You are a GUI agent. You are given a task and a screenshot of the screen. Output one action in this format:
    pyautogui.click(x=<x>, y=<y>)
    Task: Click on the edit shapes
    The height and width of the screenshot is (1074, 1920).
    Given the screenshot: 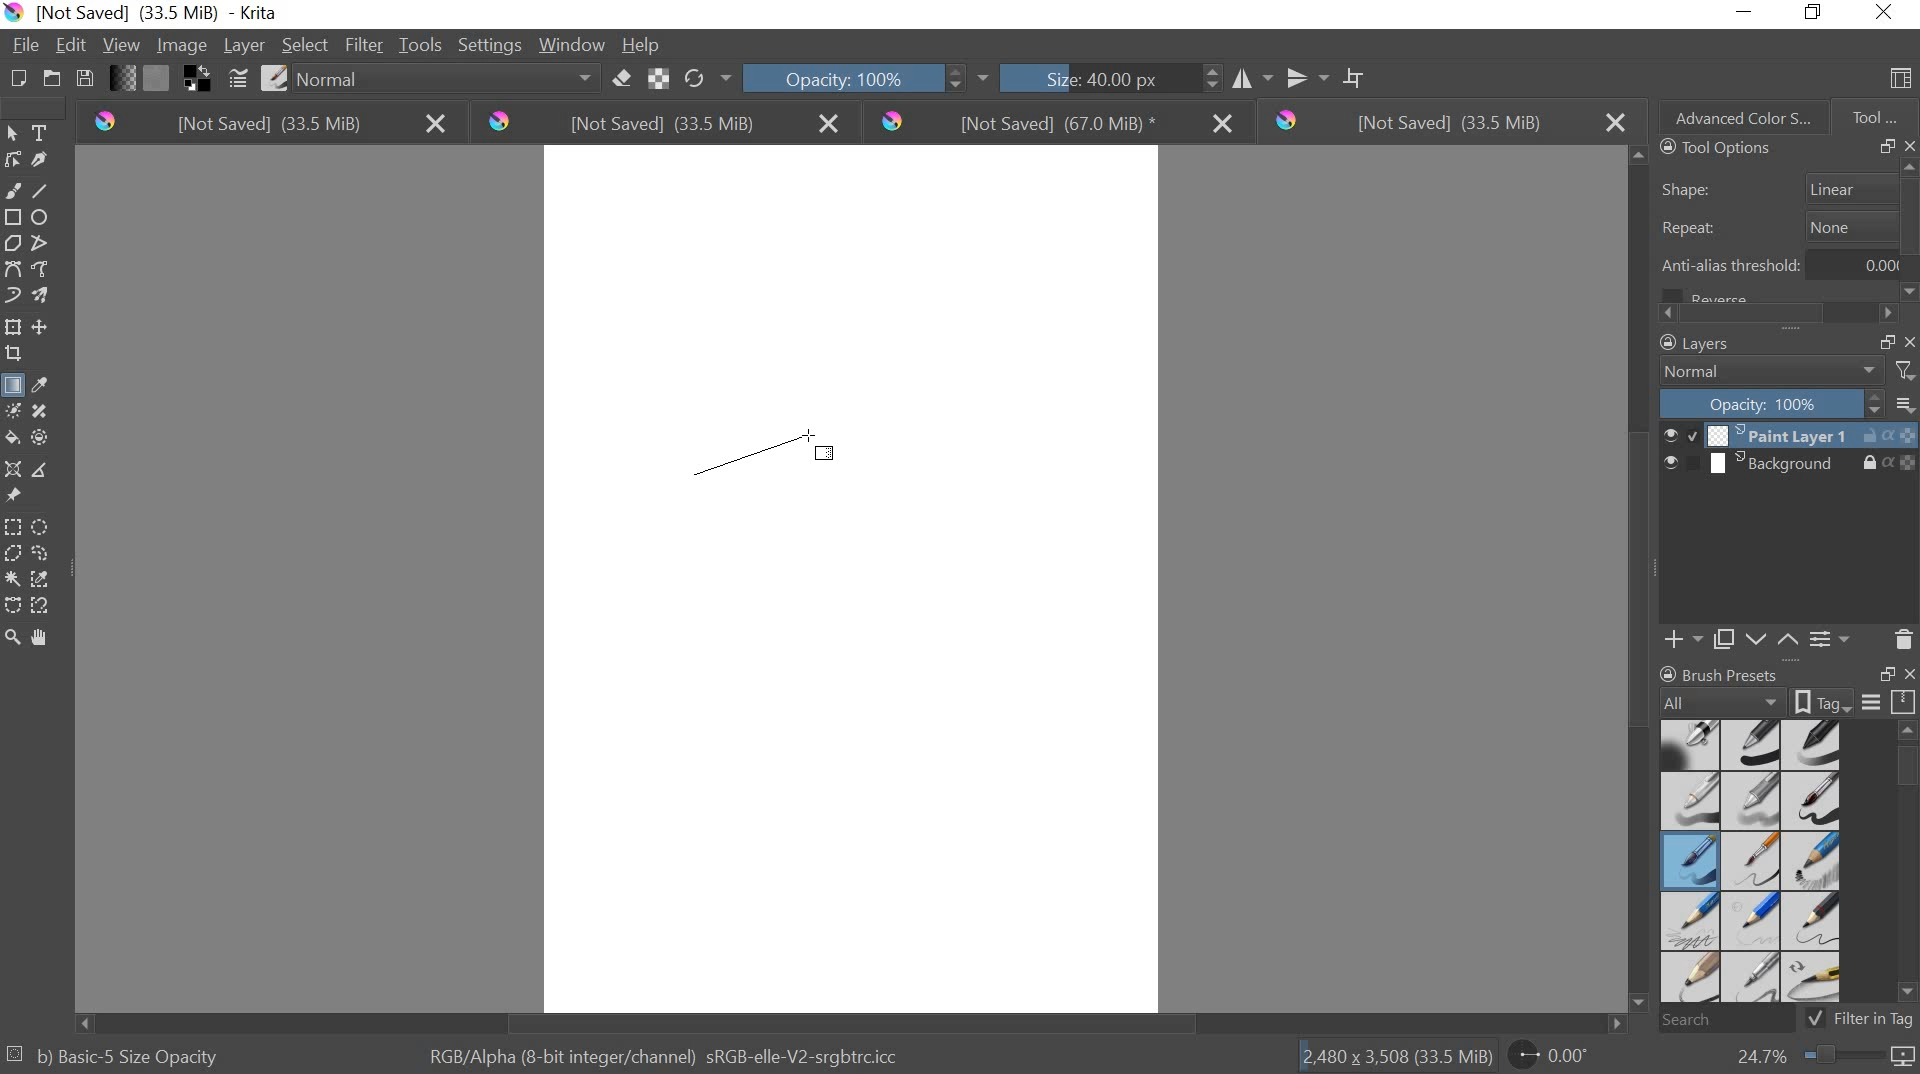 What is the action you would take?
    pyautogui.click(x=16, y=160)
    